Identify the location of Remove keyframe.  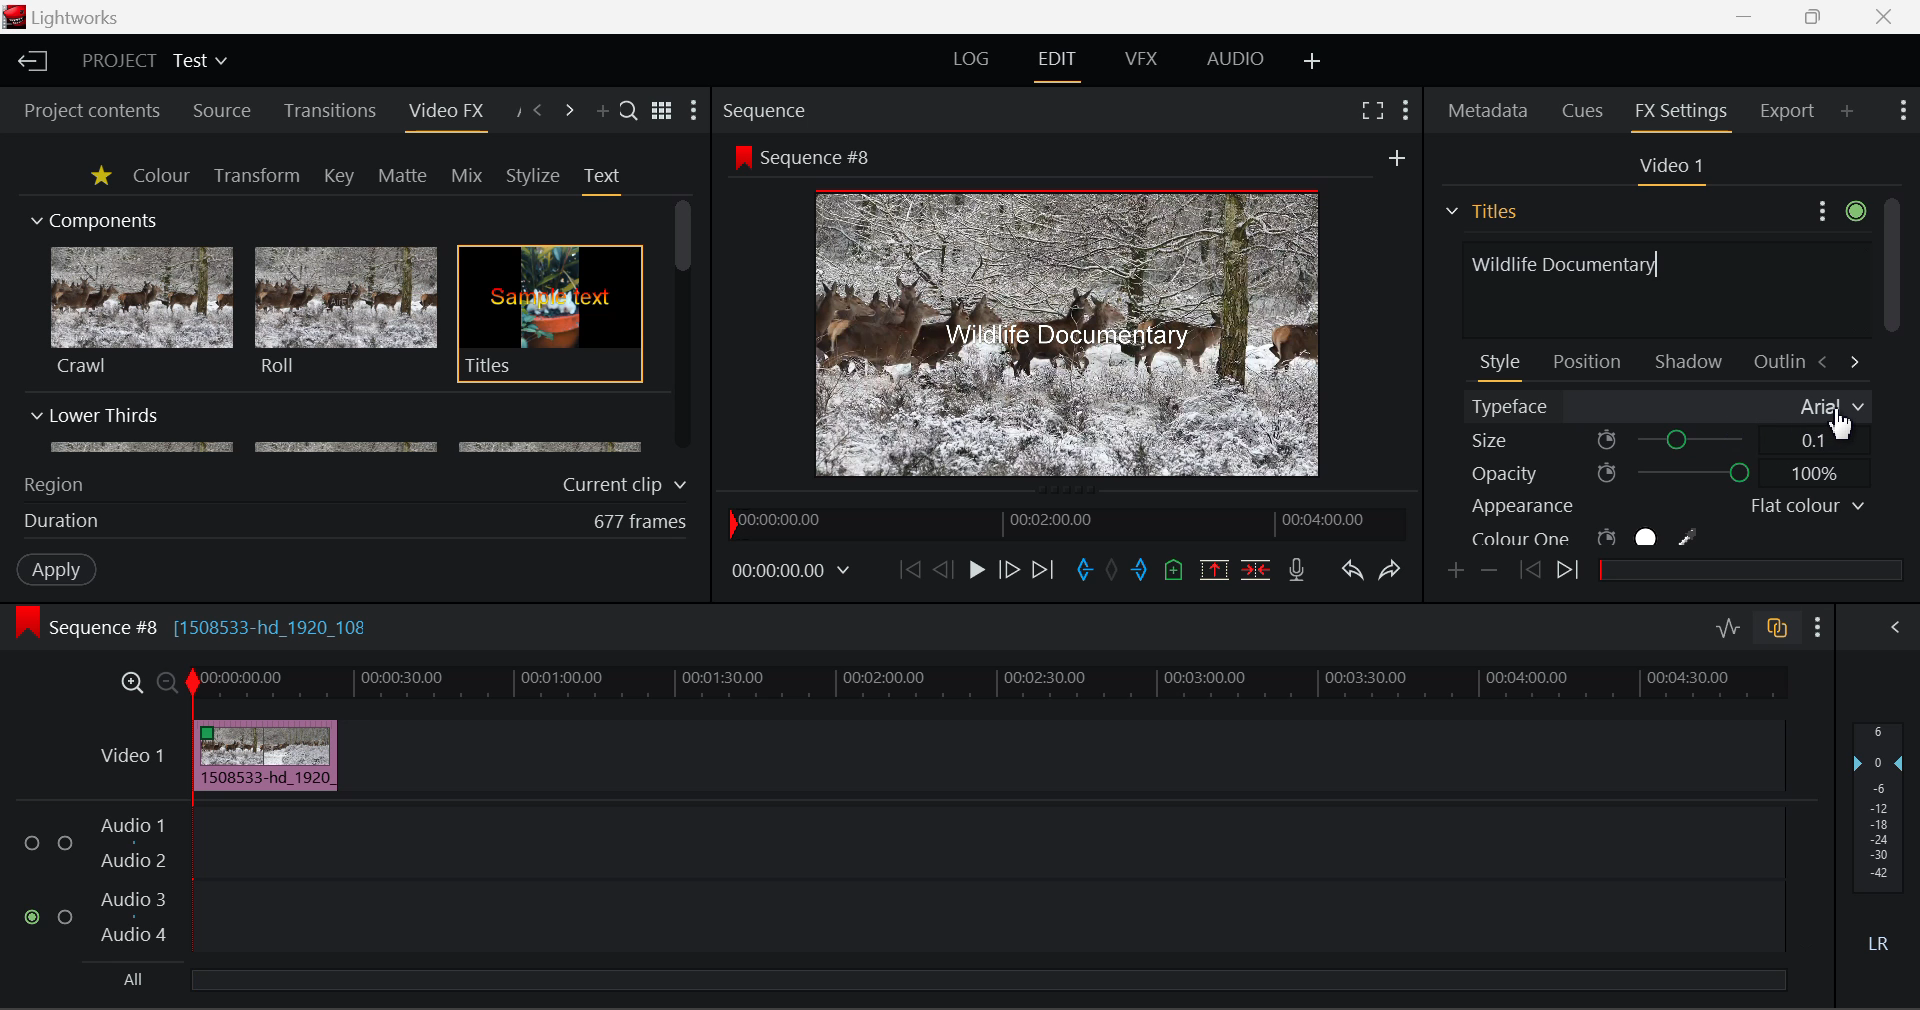
(1490, 573).